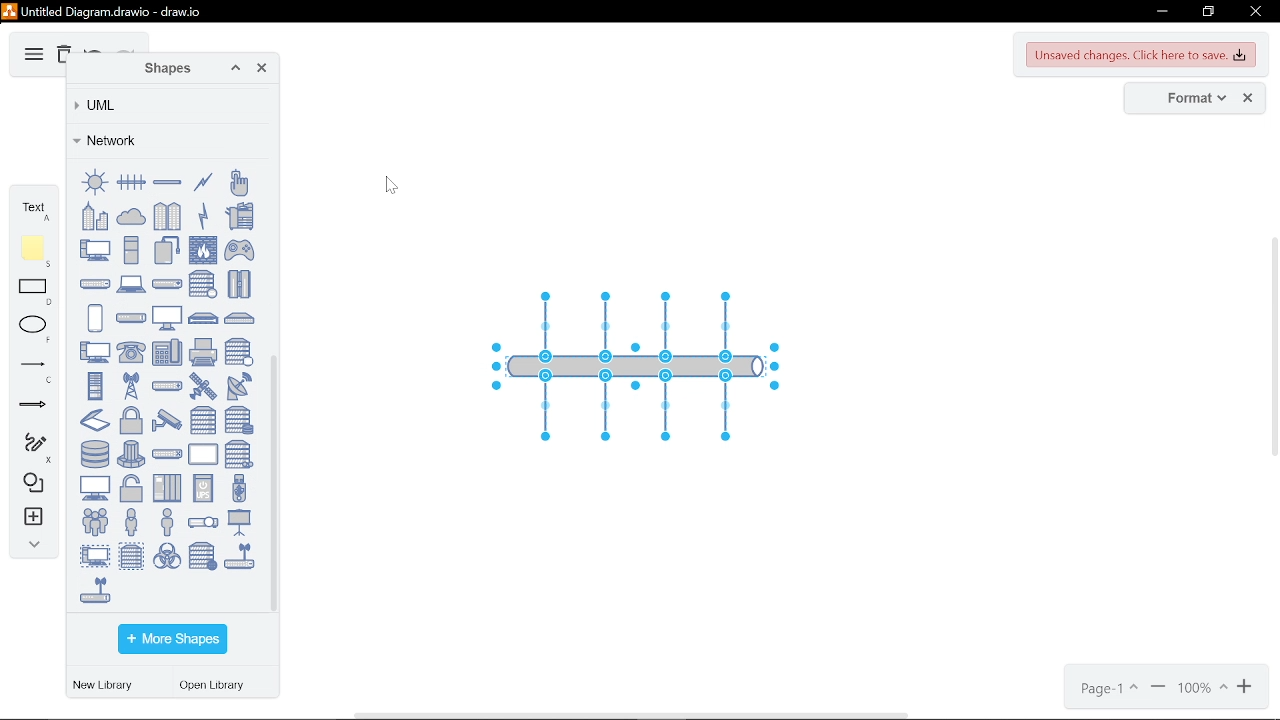 The height and width of the screenshot is (720, 1280). Describe the element at coordinates (203, 284) in the screenshot. I see `mail server` at that location.